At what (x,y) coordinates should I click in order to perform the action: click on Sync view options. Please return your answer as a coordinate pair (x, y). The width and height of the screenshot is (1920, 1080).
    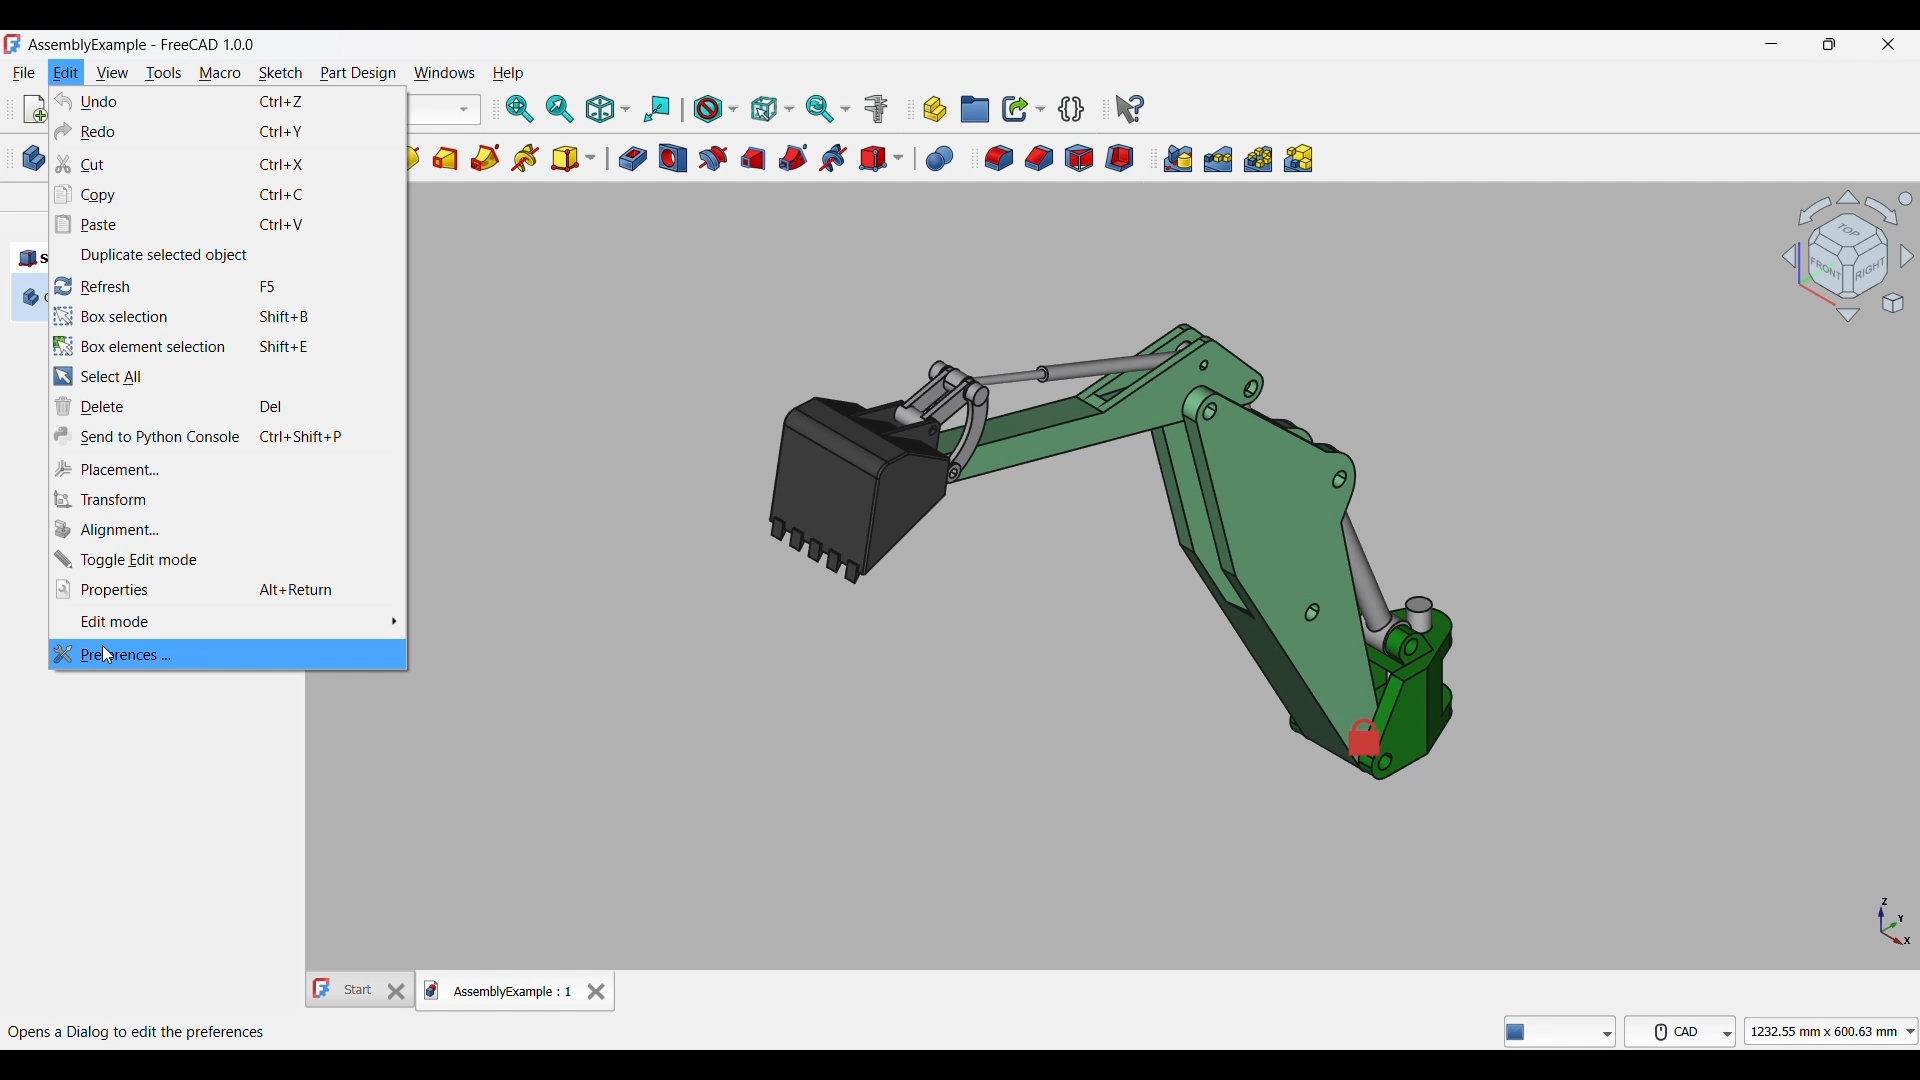
    Looking at the image, I should click on (828, 108).